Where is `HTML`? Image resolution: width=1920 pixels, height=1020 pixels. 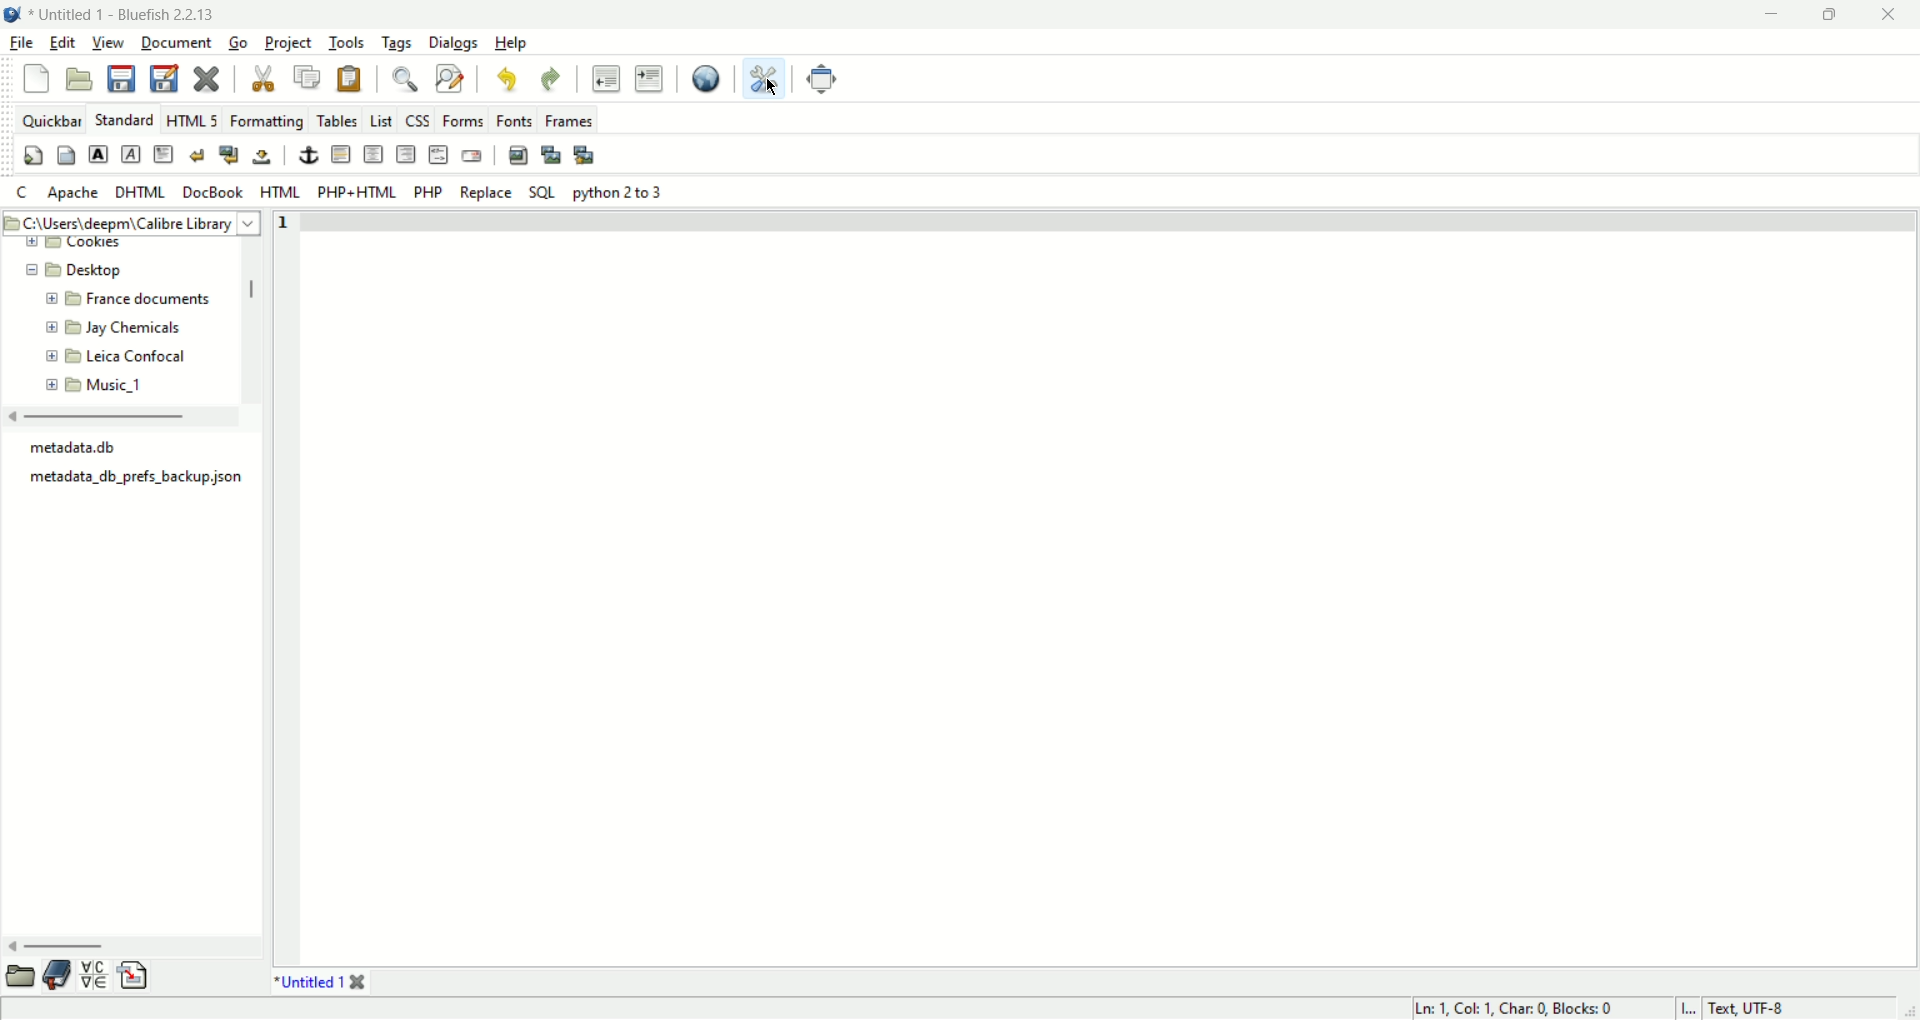 HTML is located at coordinates (279, 193).